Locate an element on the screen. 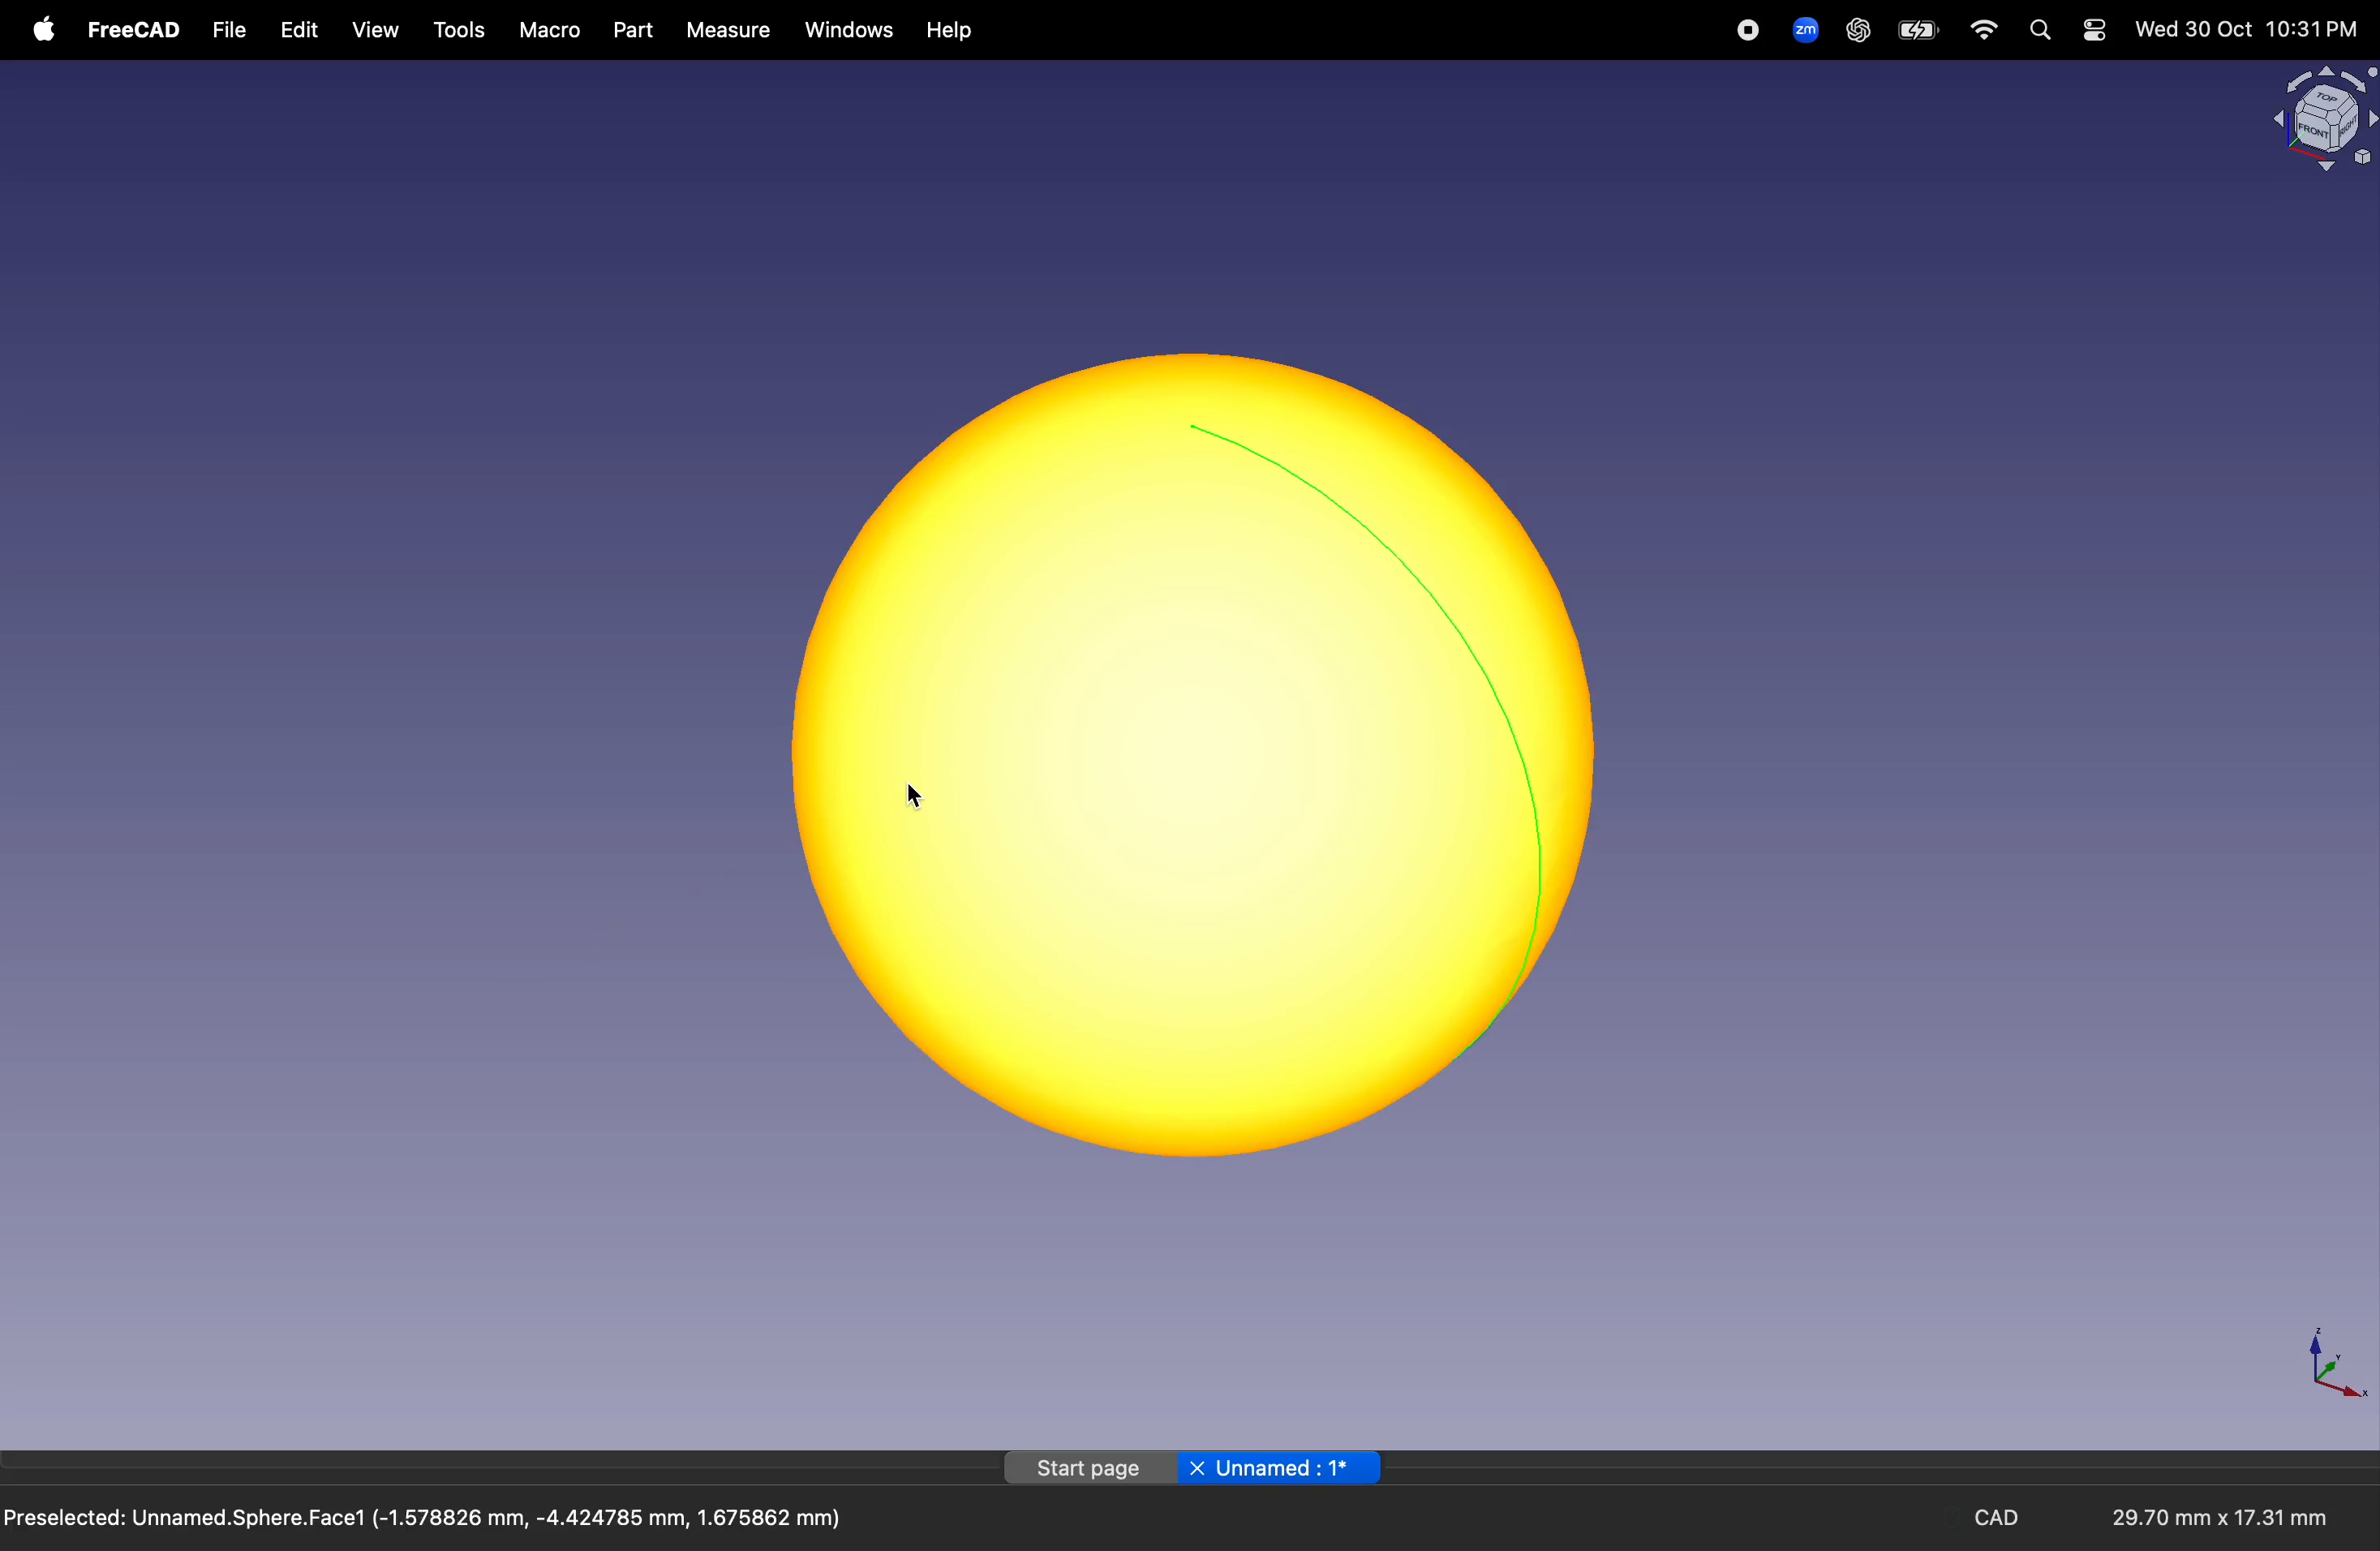 The width and height of the screenshot is (2380, 1551). Wed 30 Oct 10:31 PM is located at coordinates (2244, 30).